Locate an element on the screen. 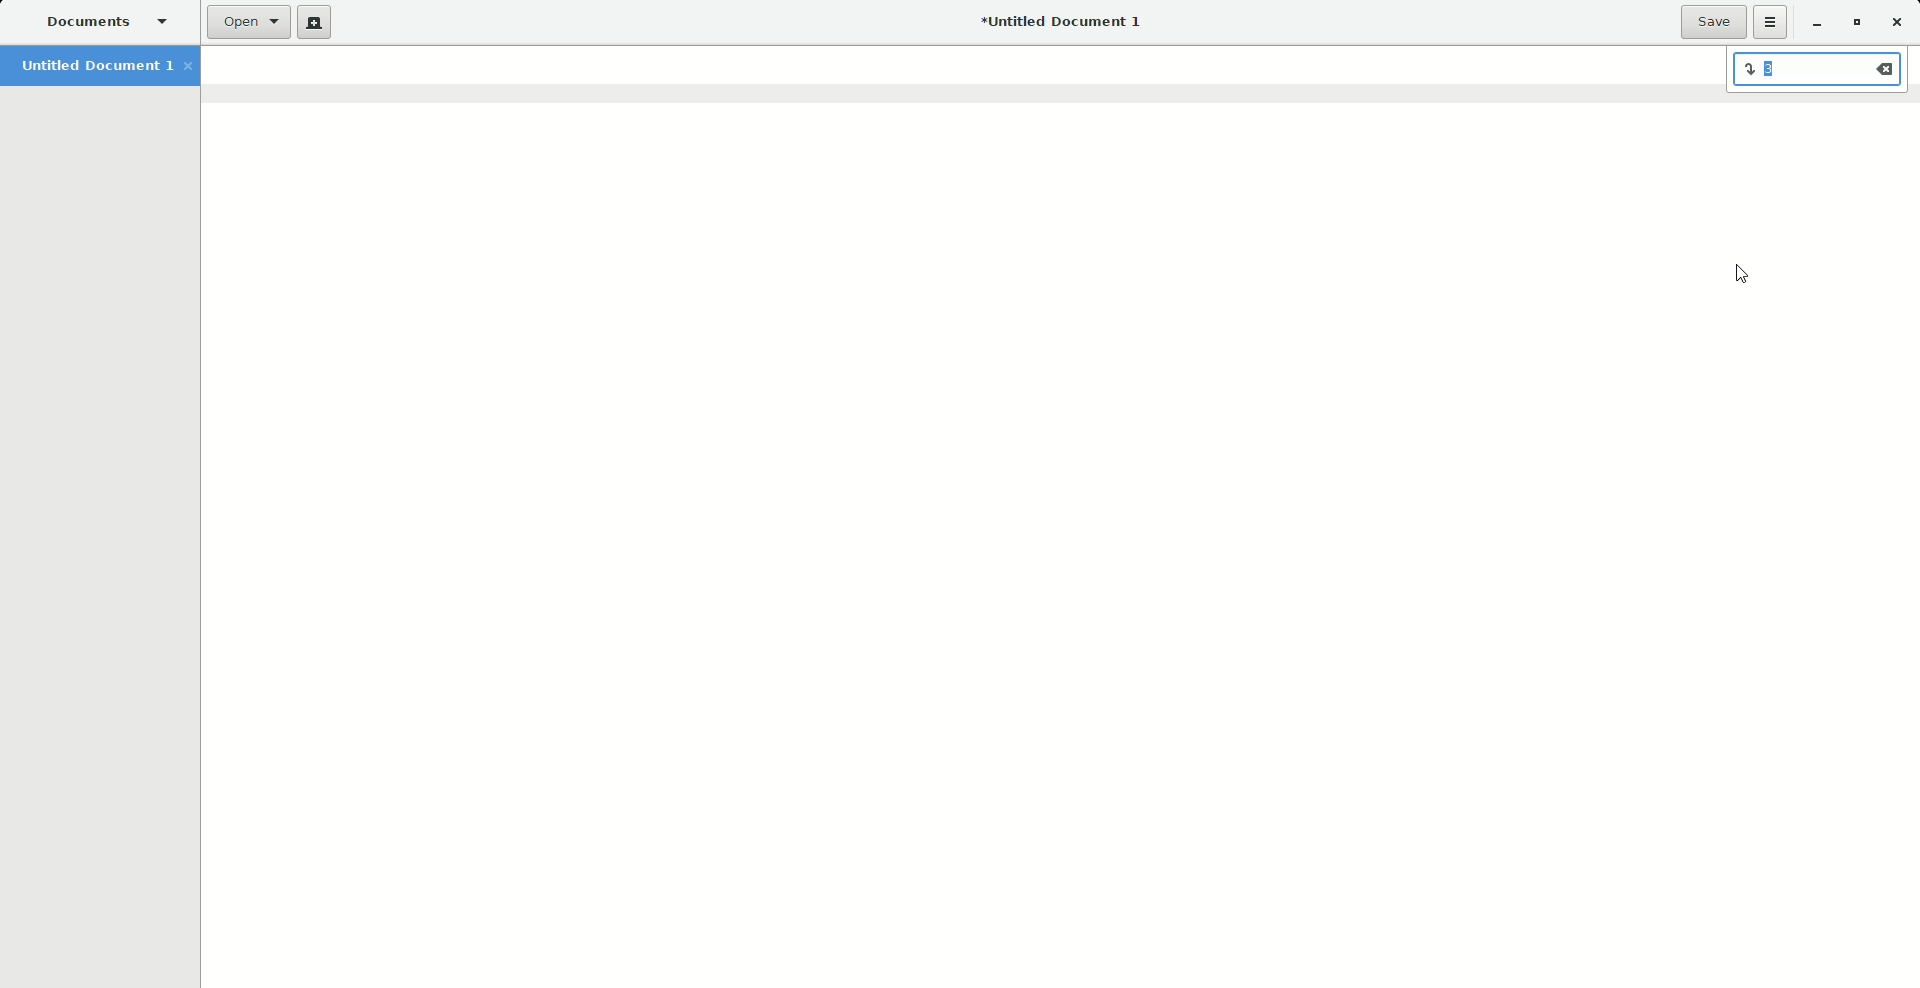 The image size is (1920, 988). Save is located at coordinates (1712, 22).